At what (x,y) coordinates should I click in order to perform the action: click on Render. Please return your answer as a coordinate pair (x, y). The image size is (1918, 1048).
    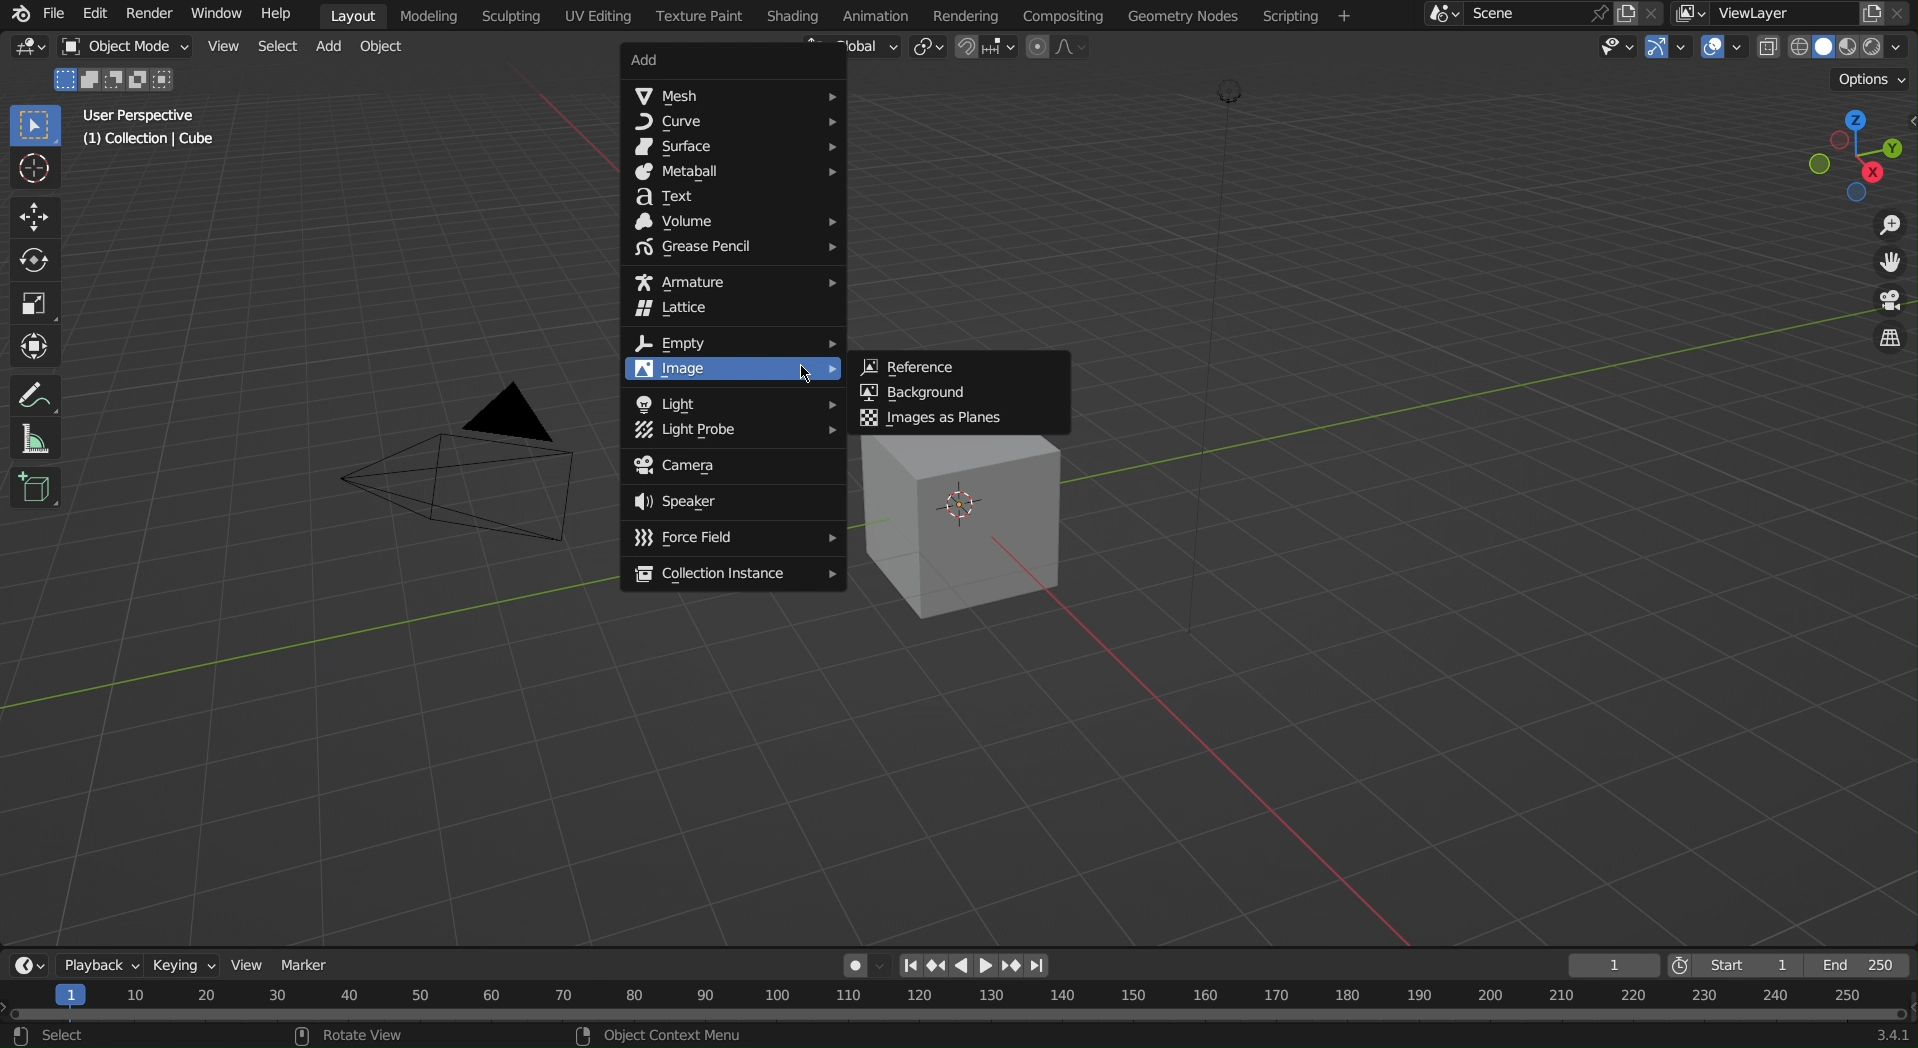
    Looking at the image, I should click on (149, 16).